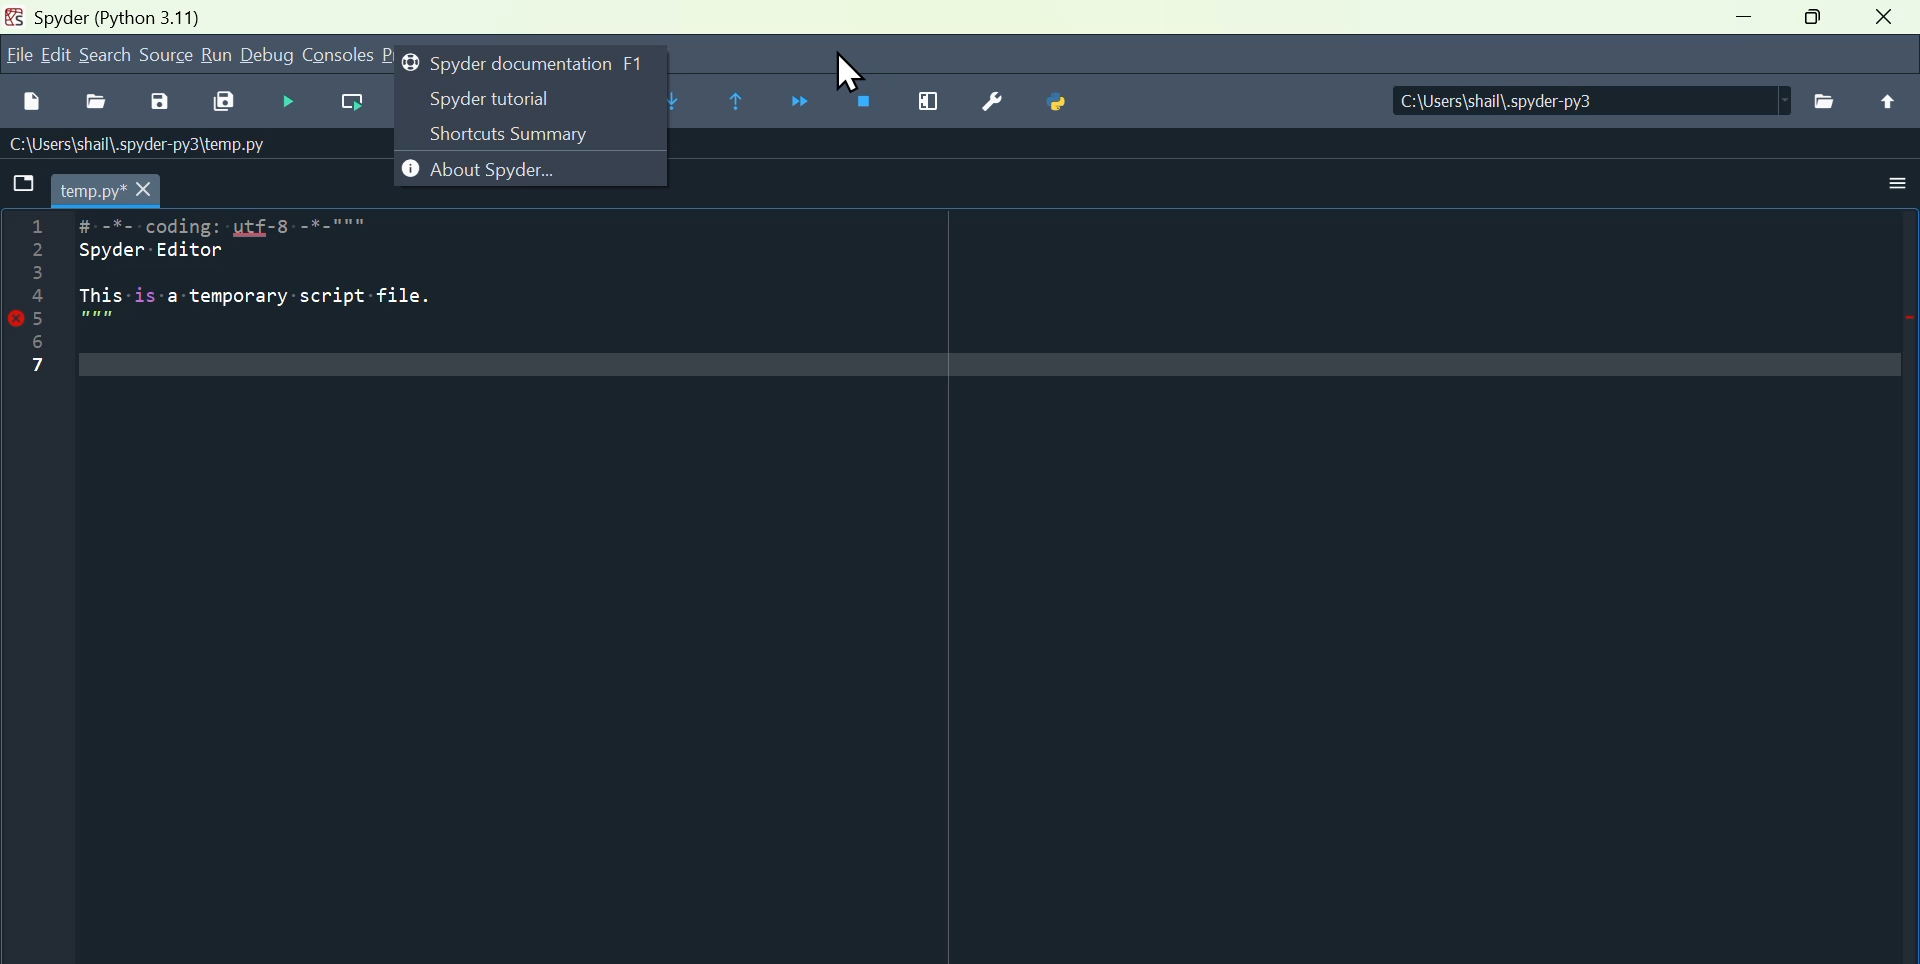 The image size is (1920, 964). I want to click on #=-%-=coding:-uLf-8=-*_-""=
Spyder Editor
This is-a temporary script file., so click(333, 292).